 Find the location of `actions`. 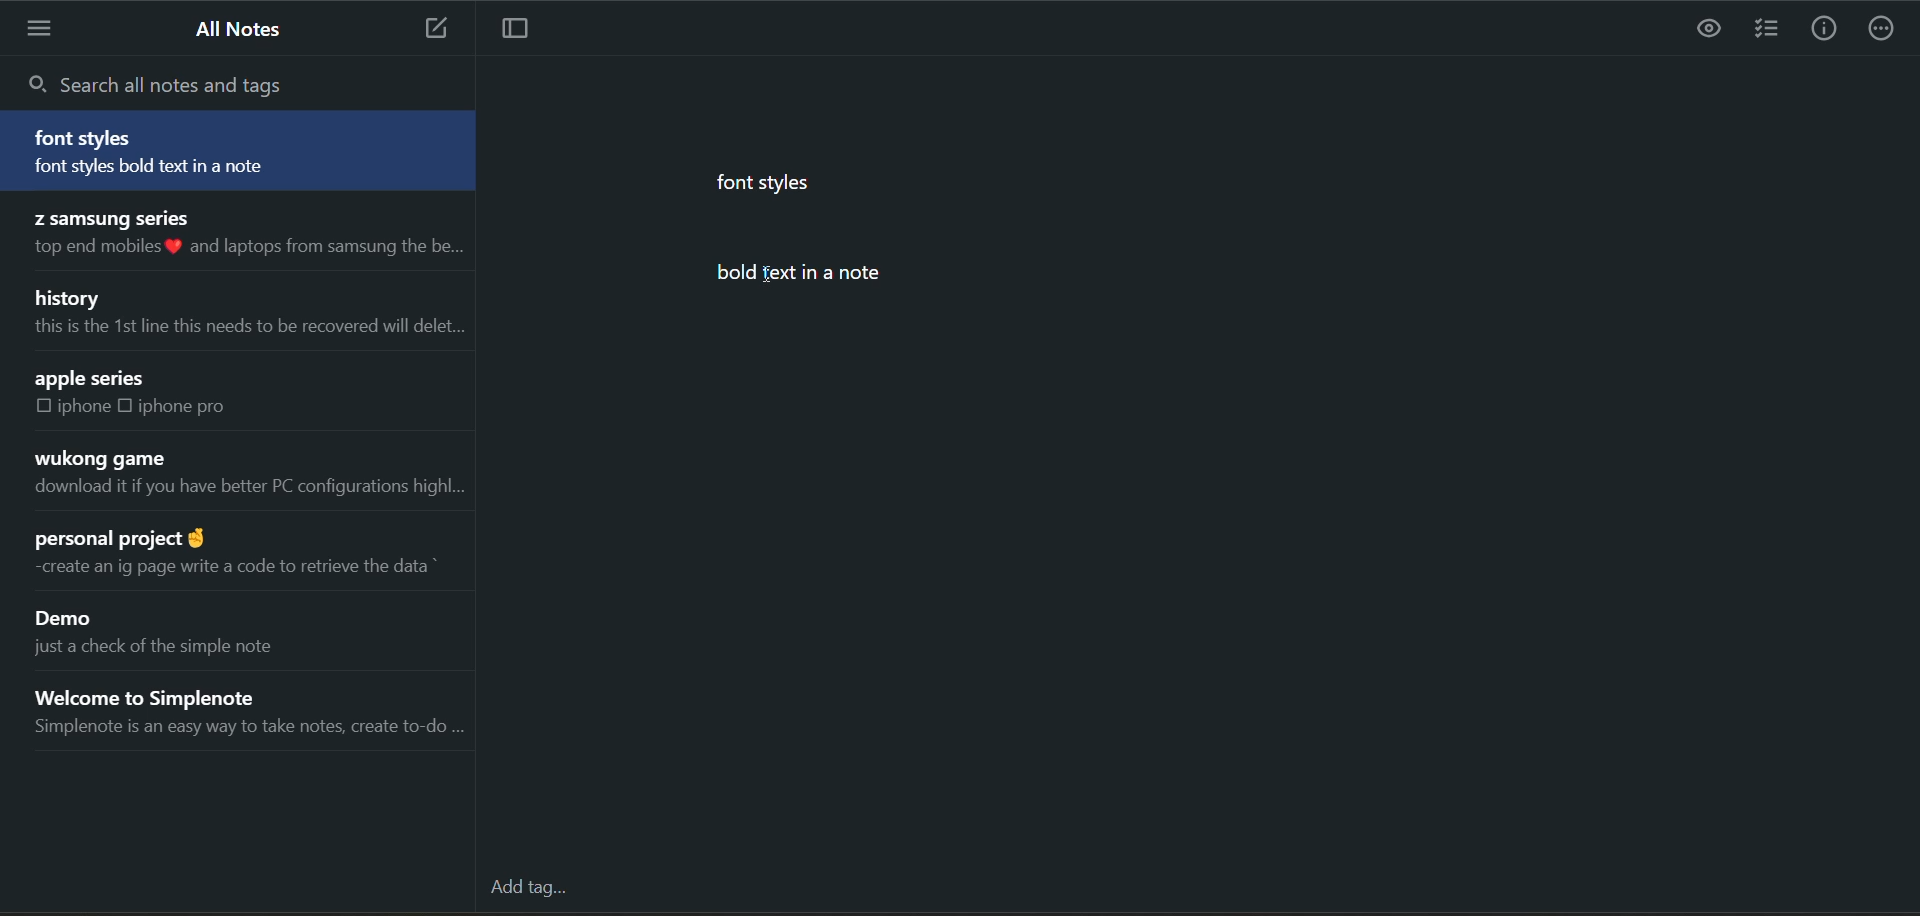

actions is located at coordinates (1882, 32).